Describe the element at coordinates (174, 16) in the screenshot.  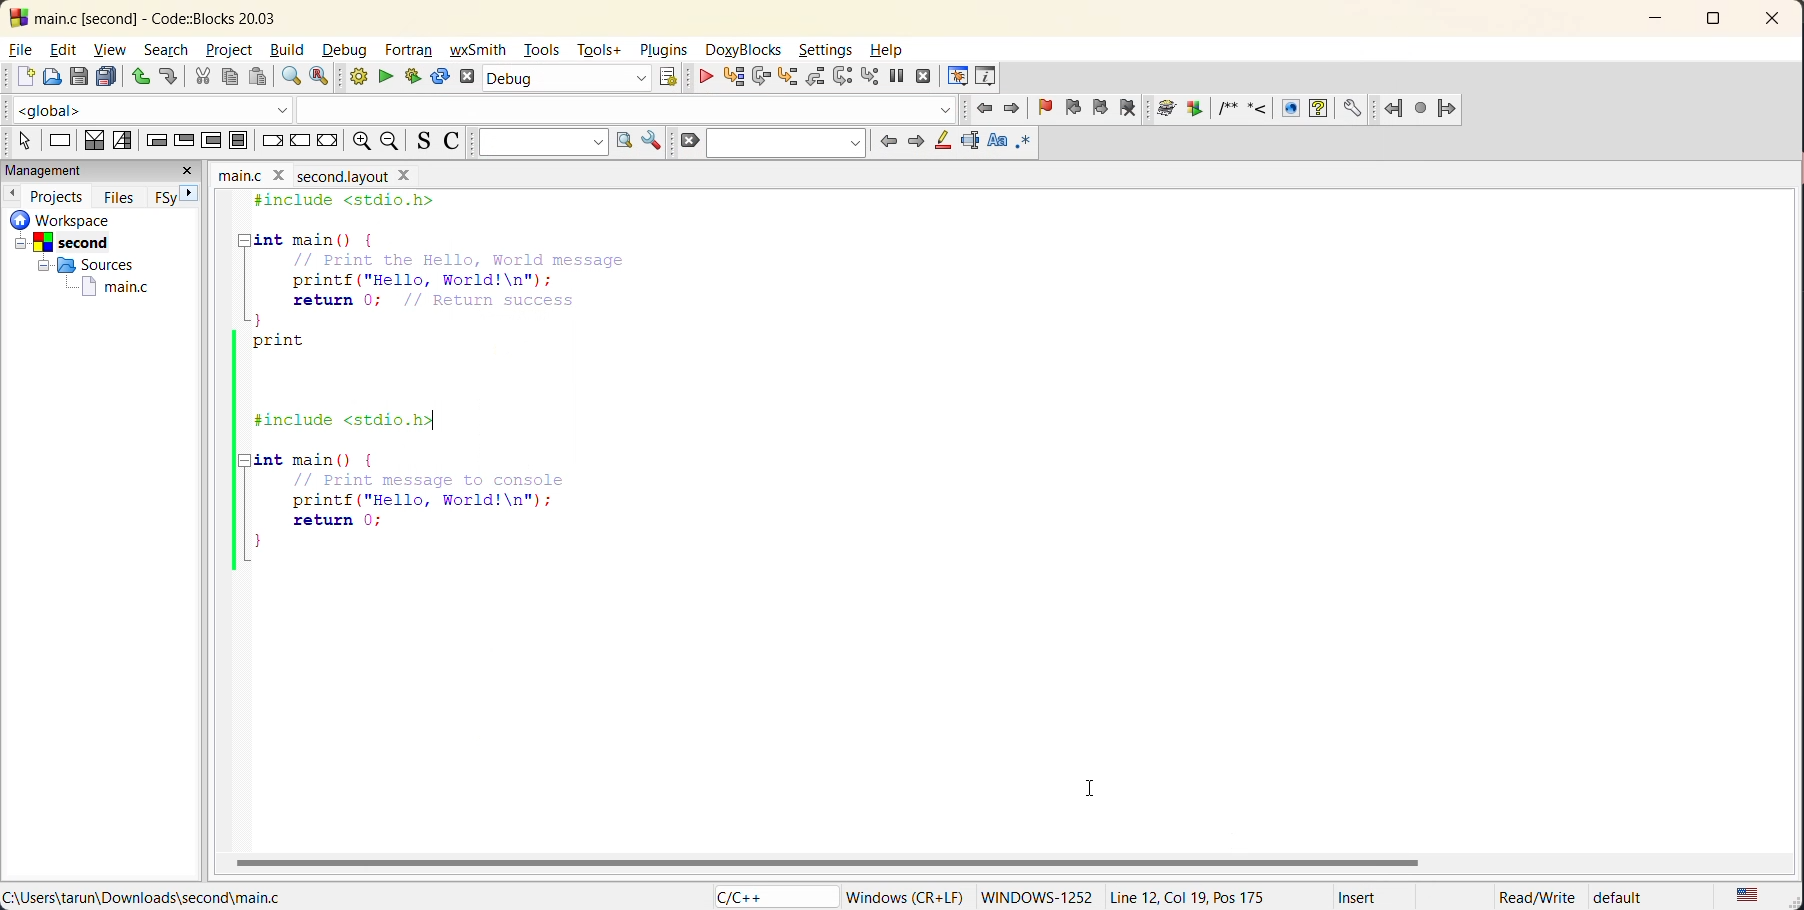
I see `app name and file name` at that location.